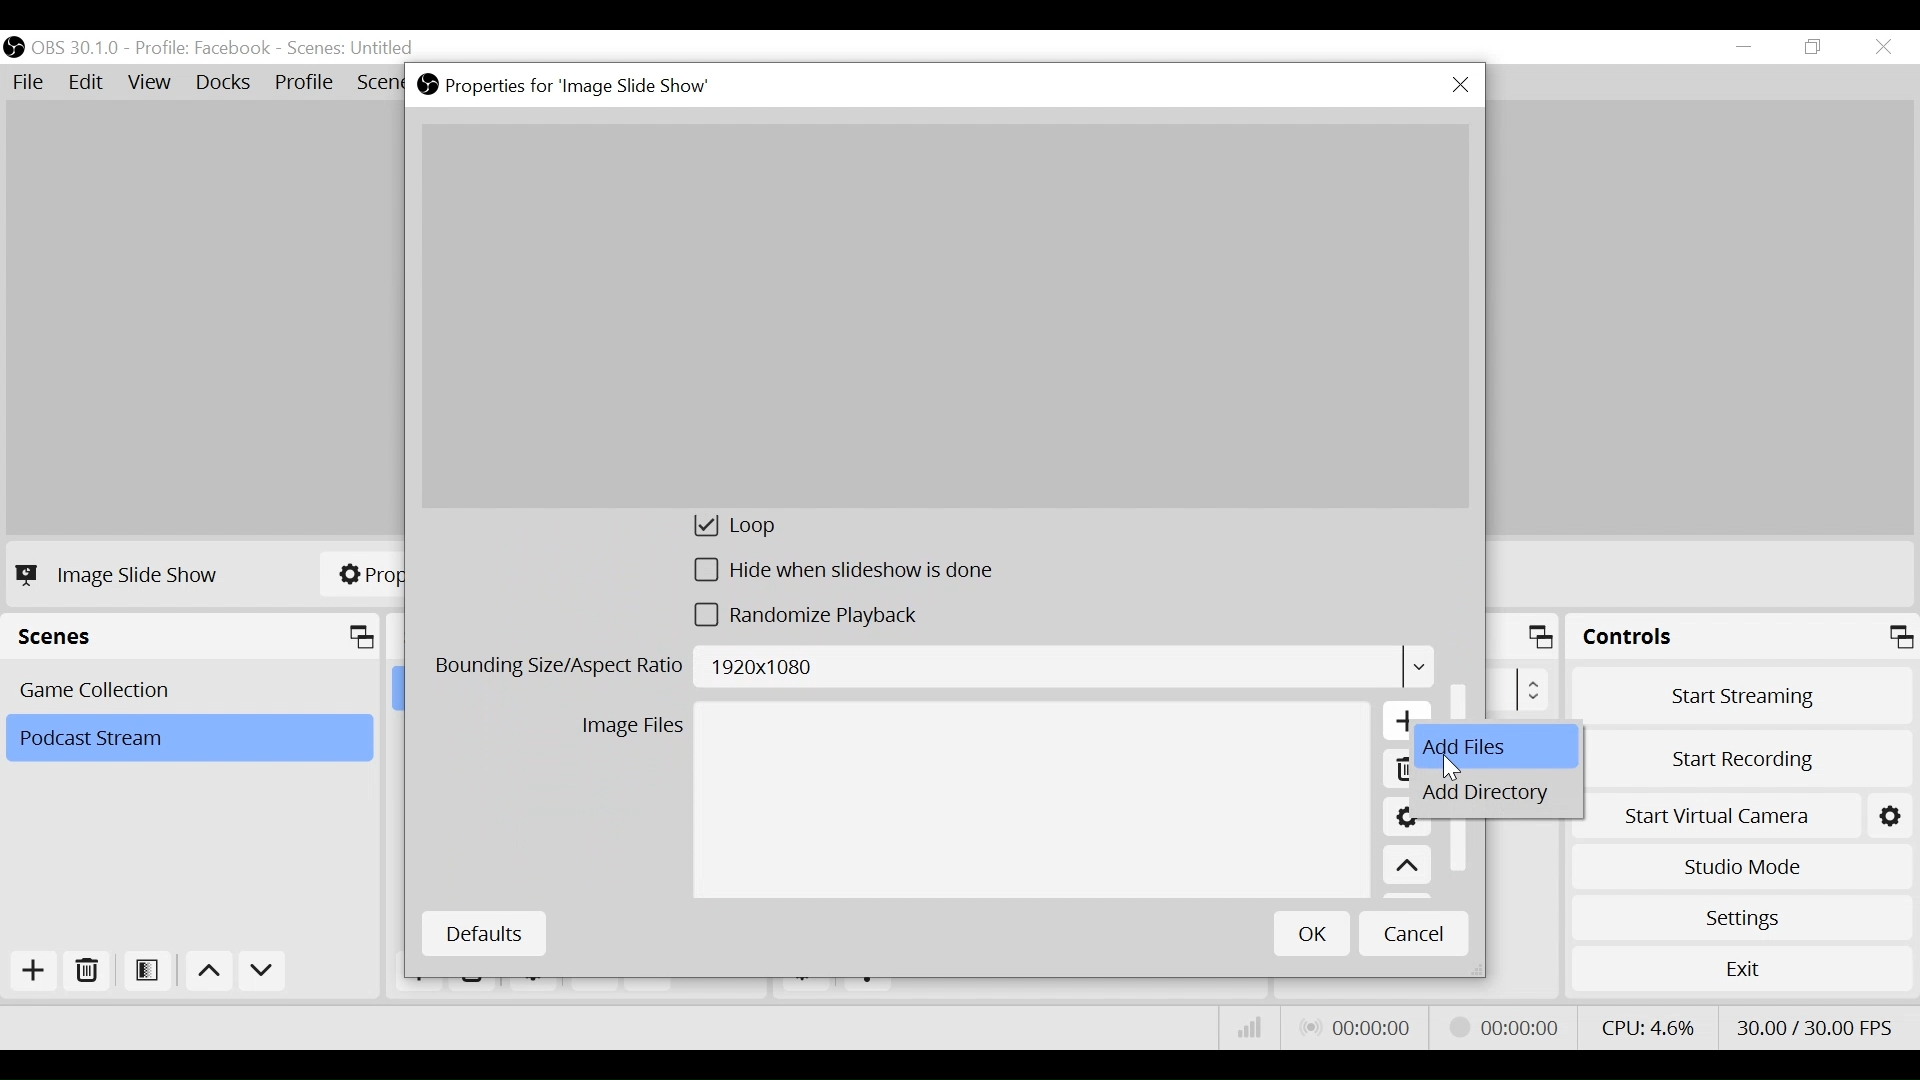  I want to click on Studio Mode, so click(1742, 864).